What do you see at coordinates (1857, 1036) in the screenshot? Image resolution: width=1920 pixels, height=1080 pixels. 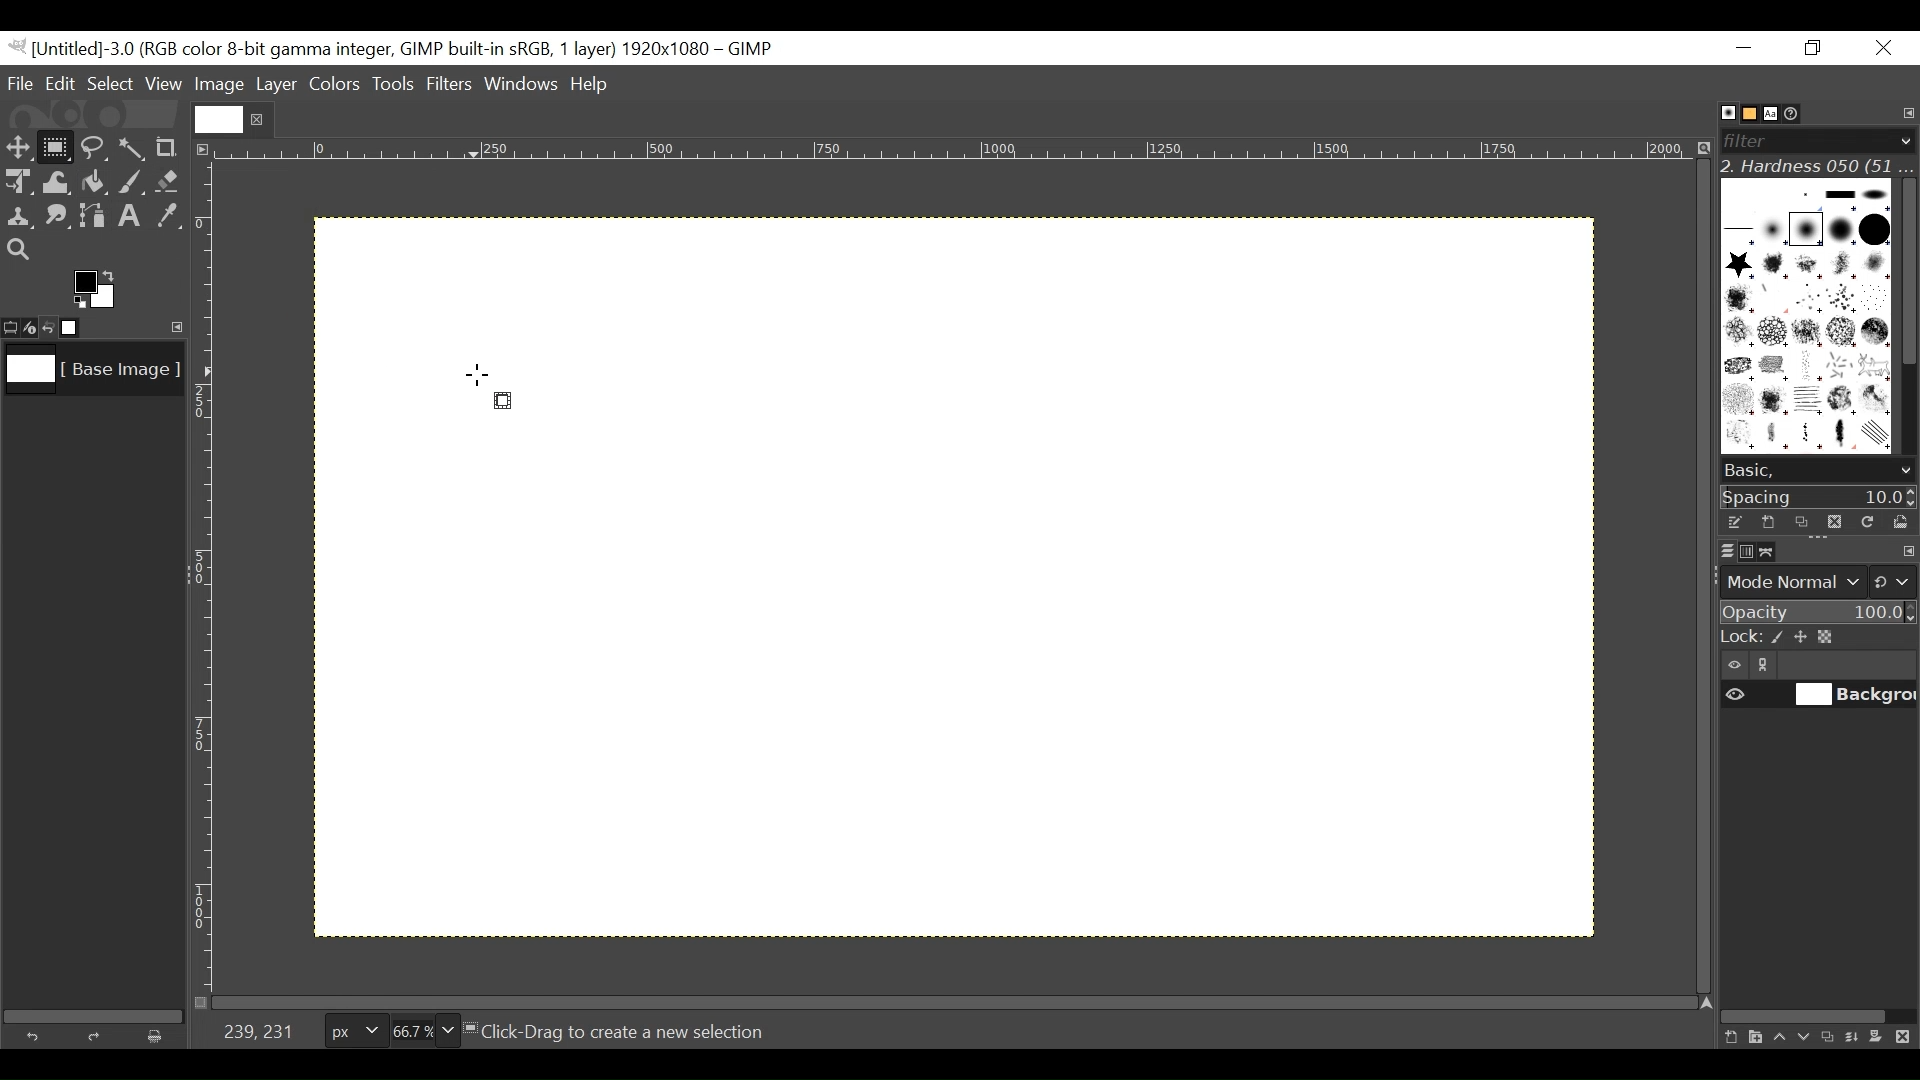 I see `merge the layer` at bounding box center [1857, 1036].